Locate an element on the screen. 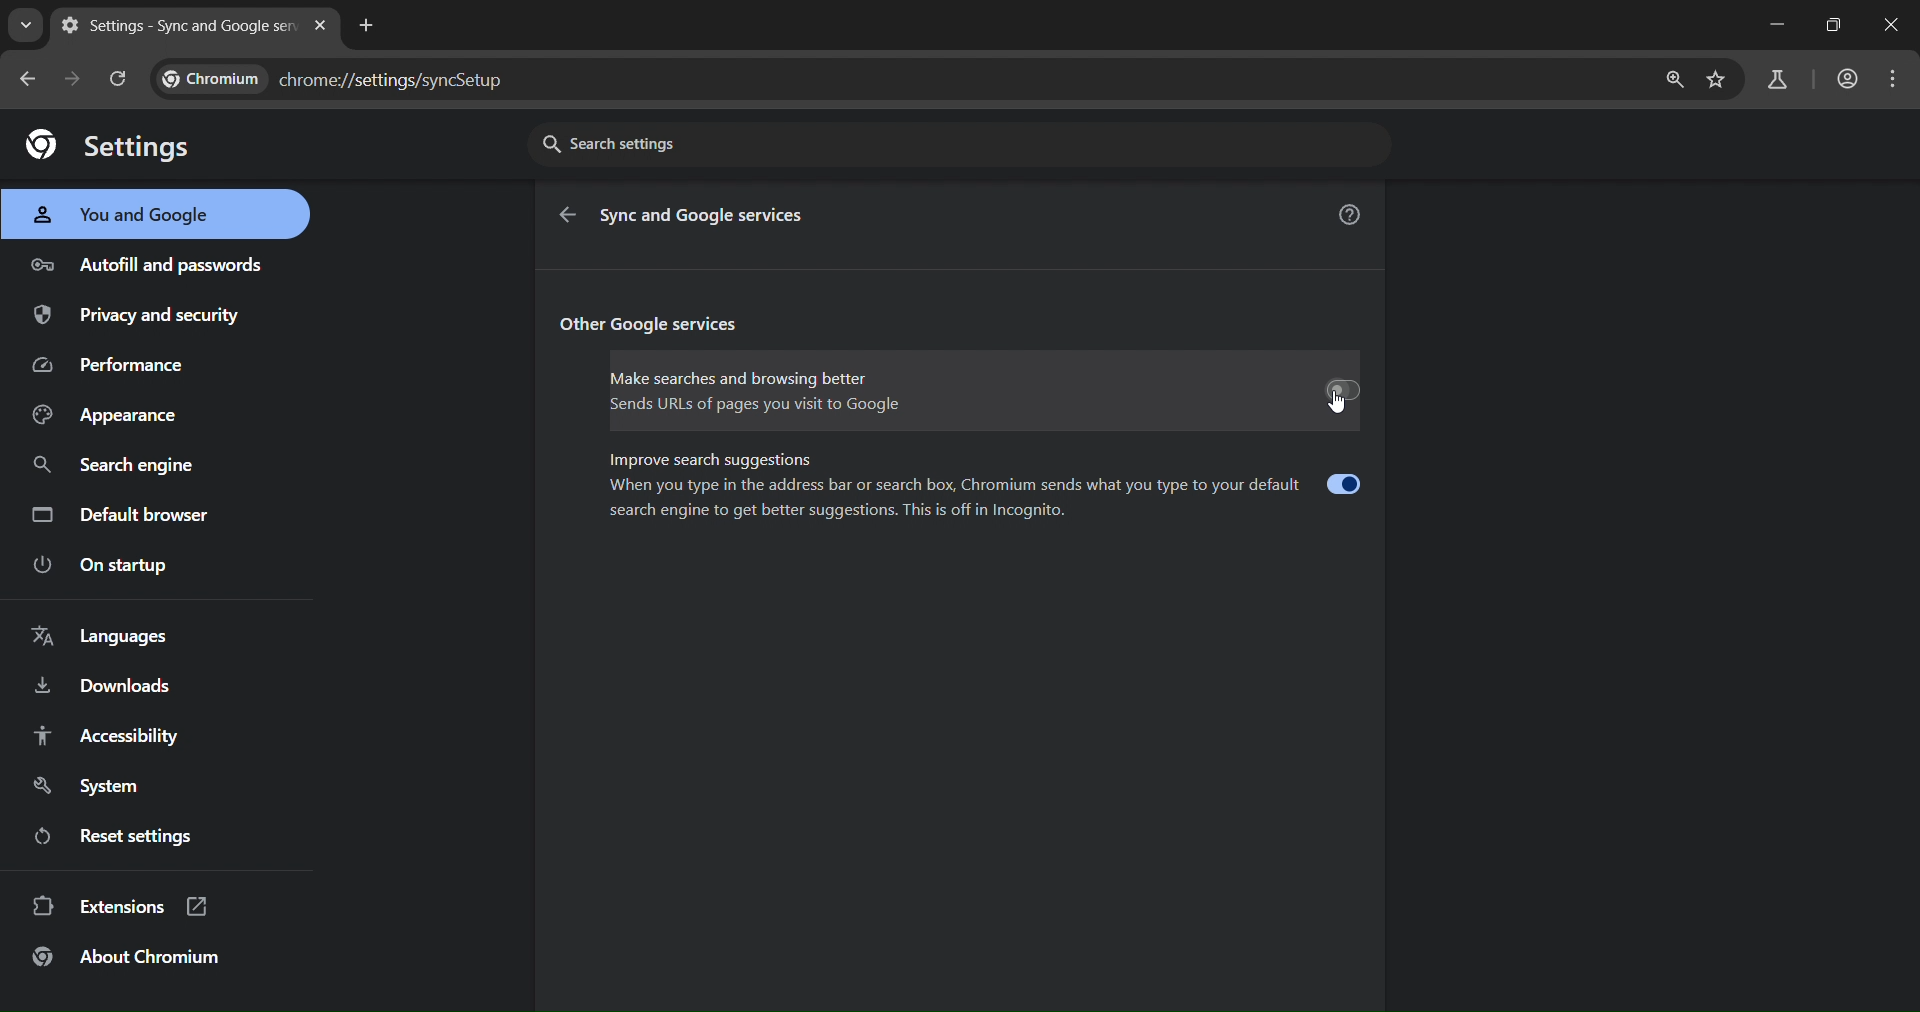  new tab is located at coordinates (371, 25).